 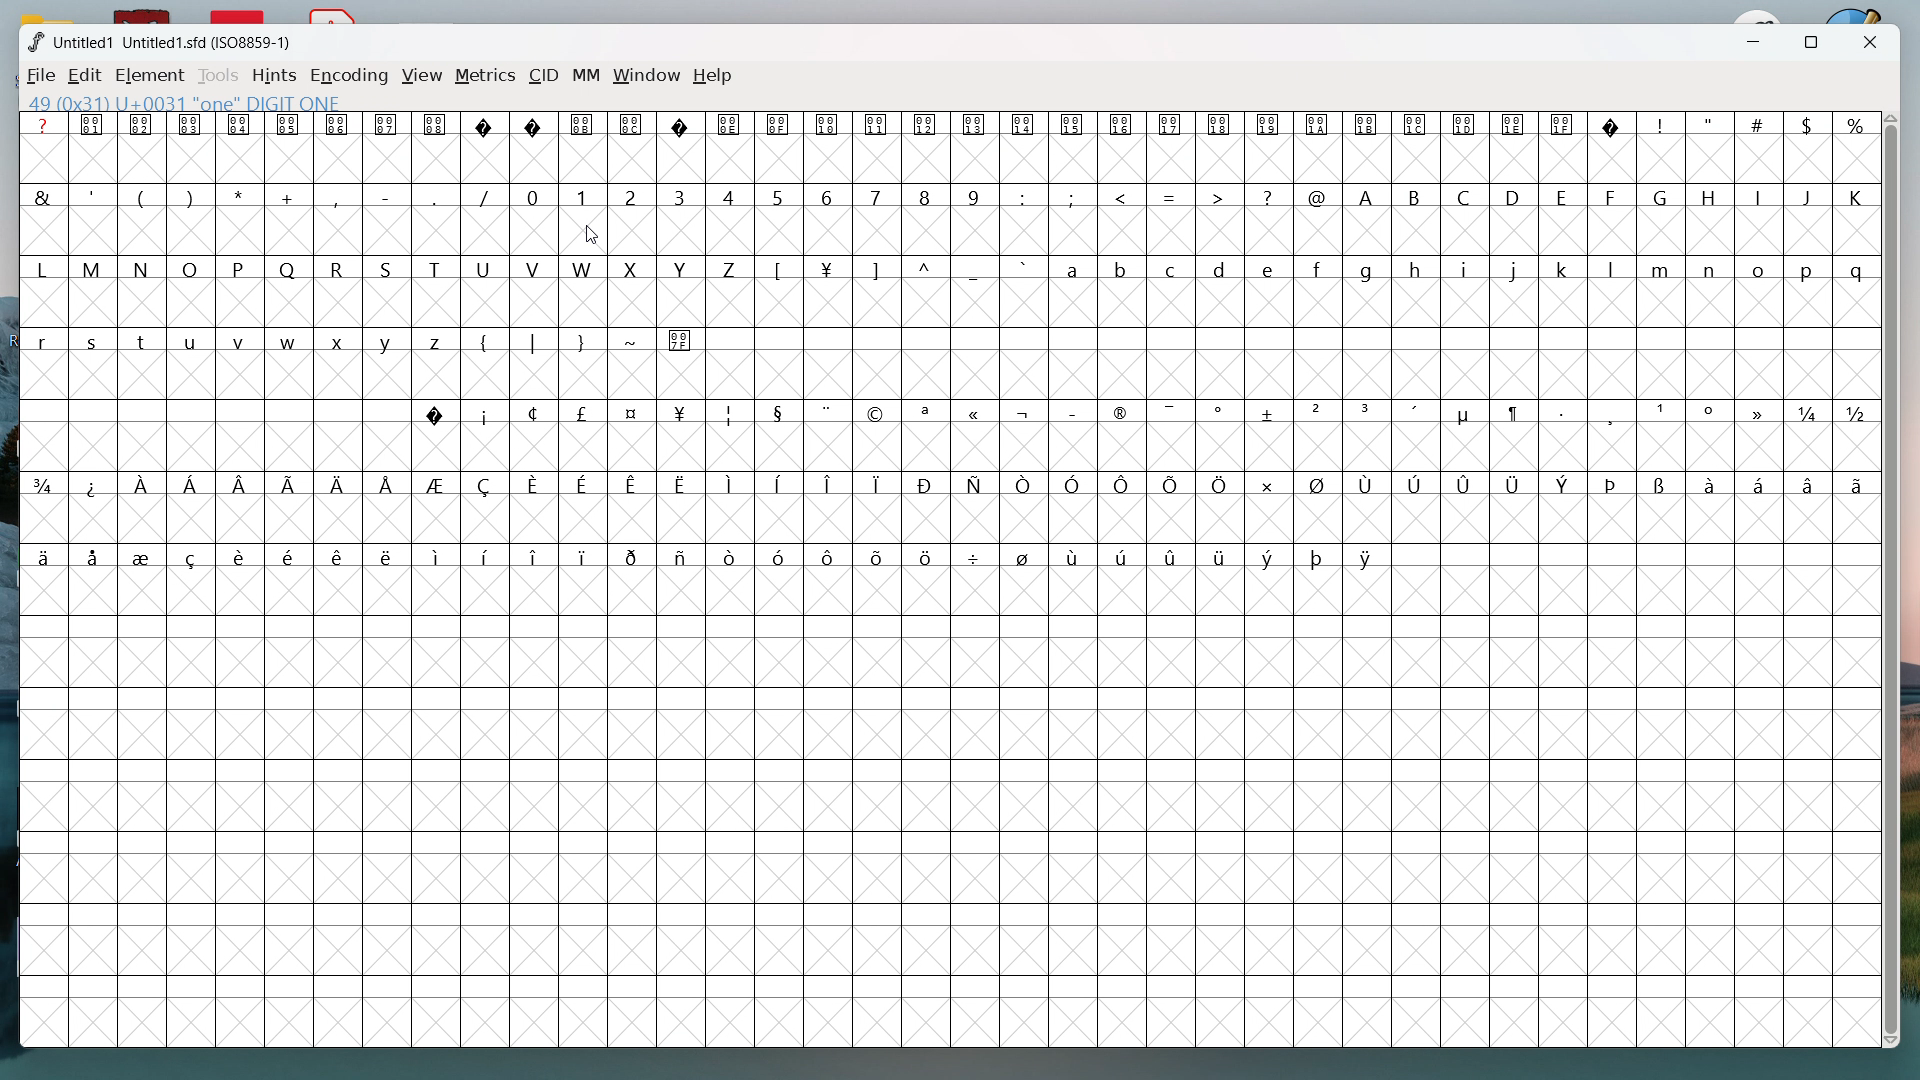 What do you see at coordinates (1370, 268) in the screenshot?
I see `g` at bounding box center [1370, 268].